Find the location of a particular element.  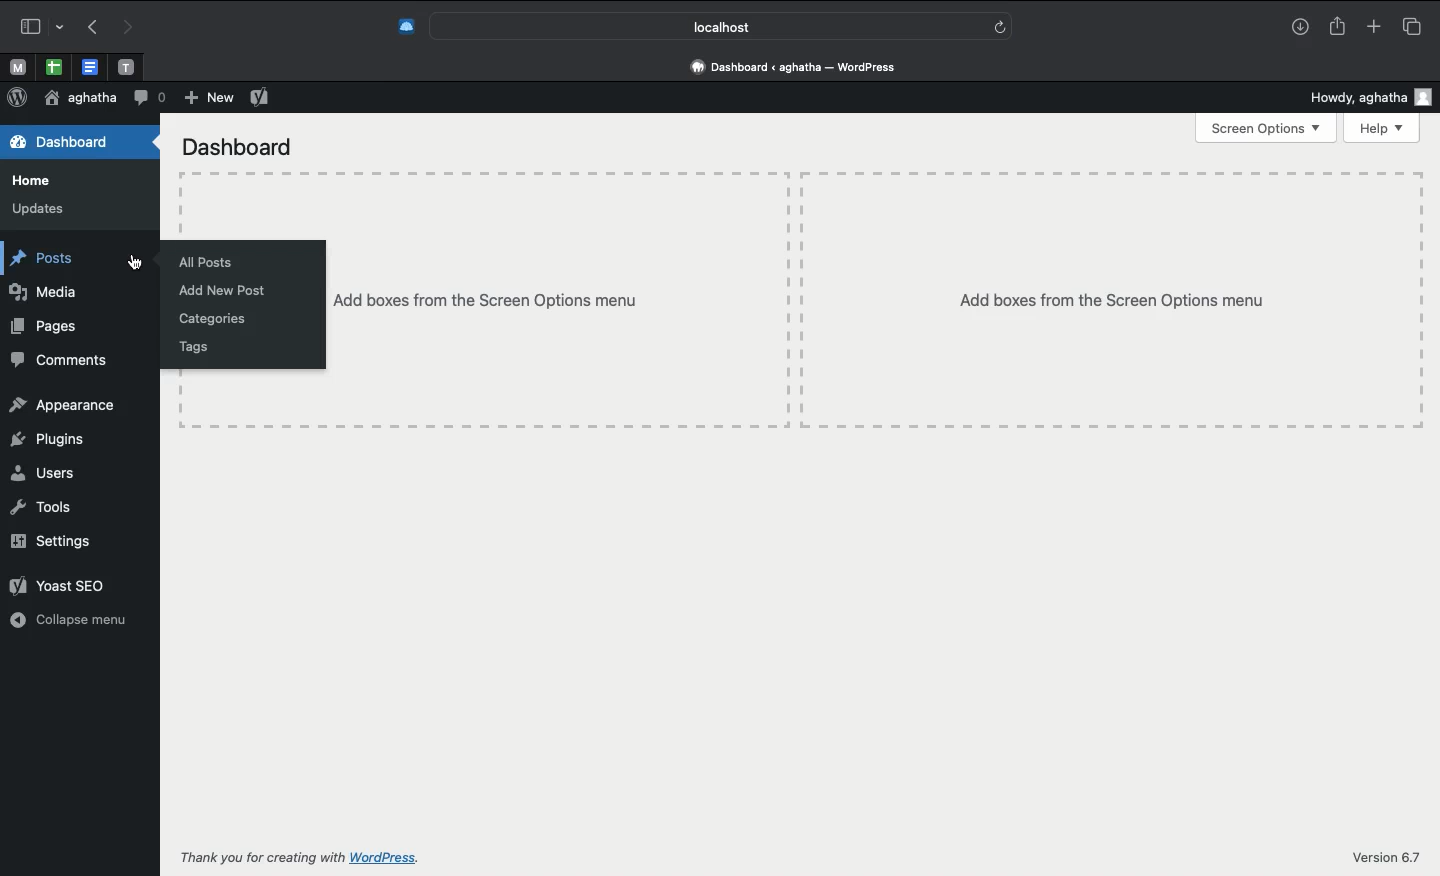

Search bar is located at coordinates (721, 26).